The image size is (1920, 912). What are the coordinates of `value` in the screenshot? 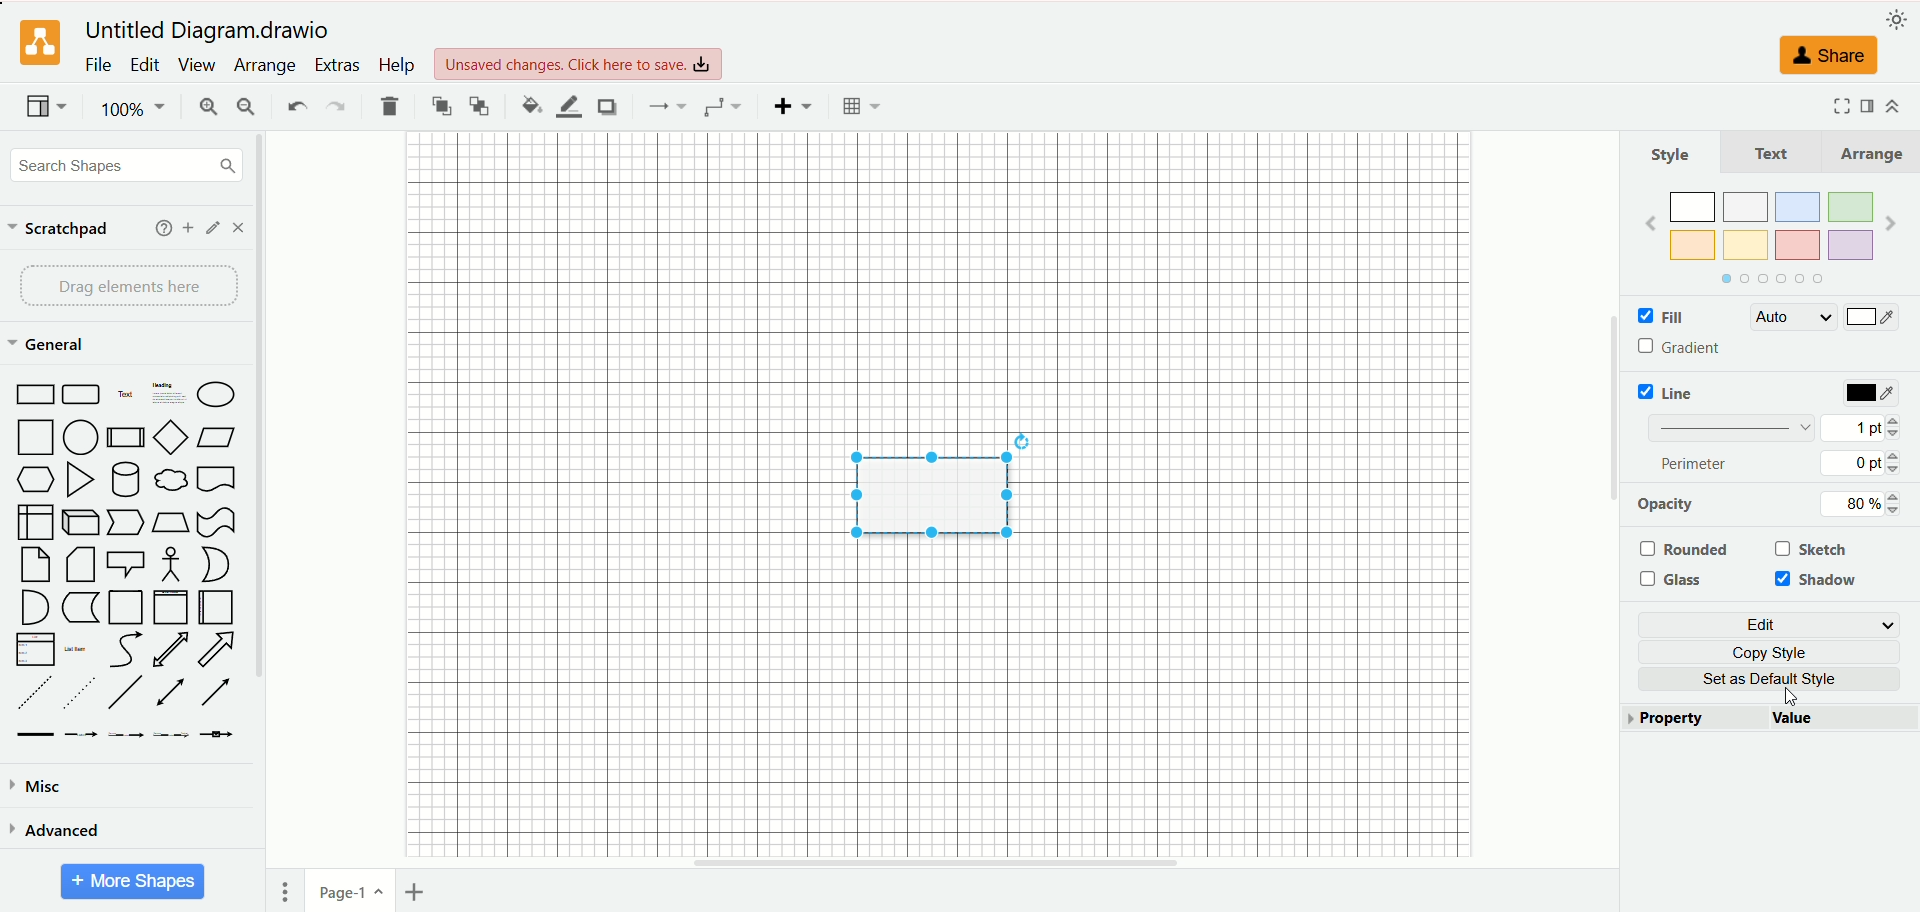 It's located at (1844, 720).